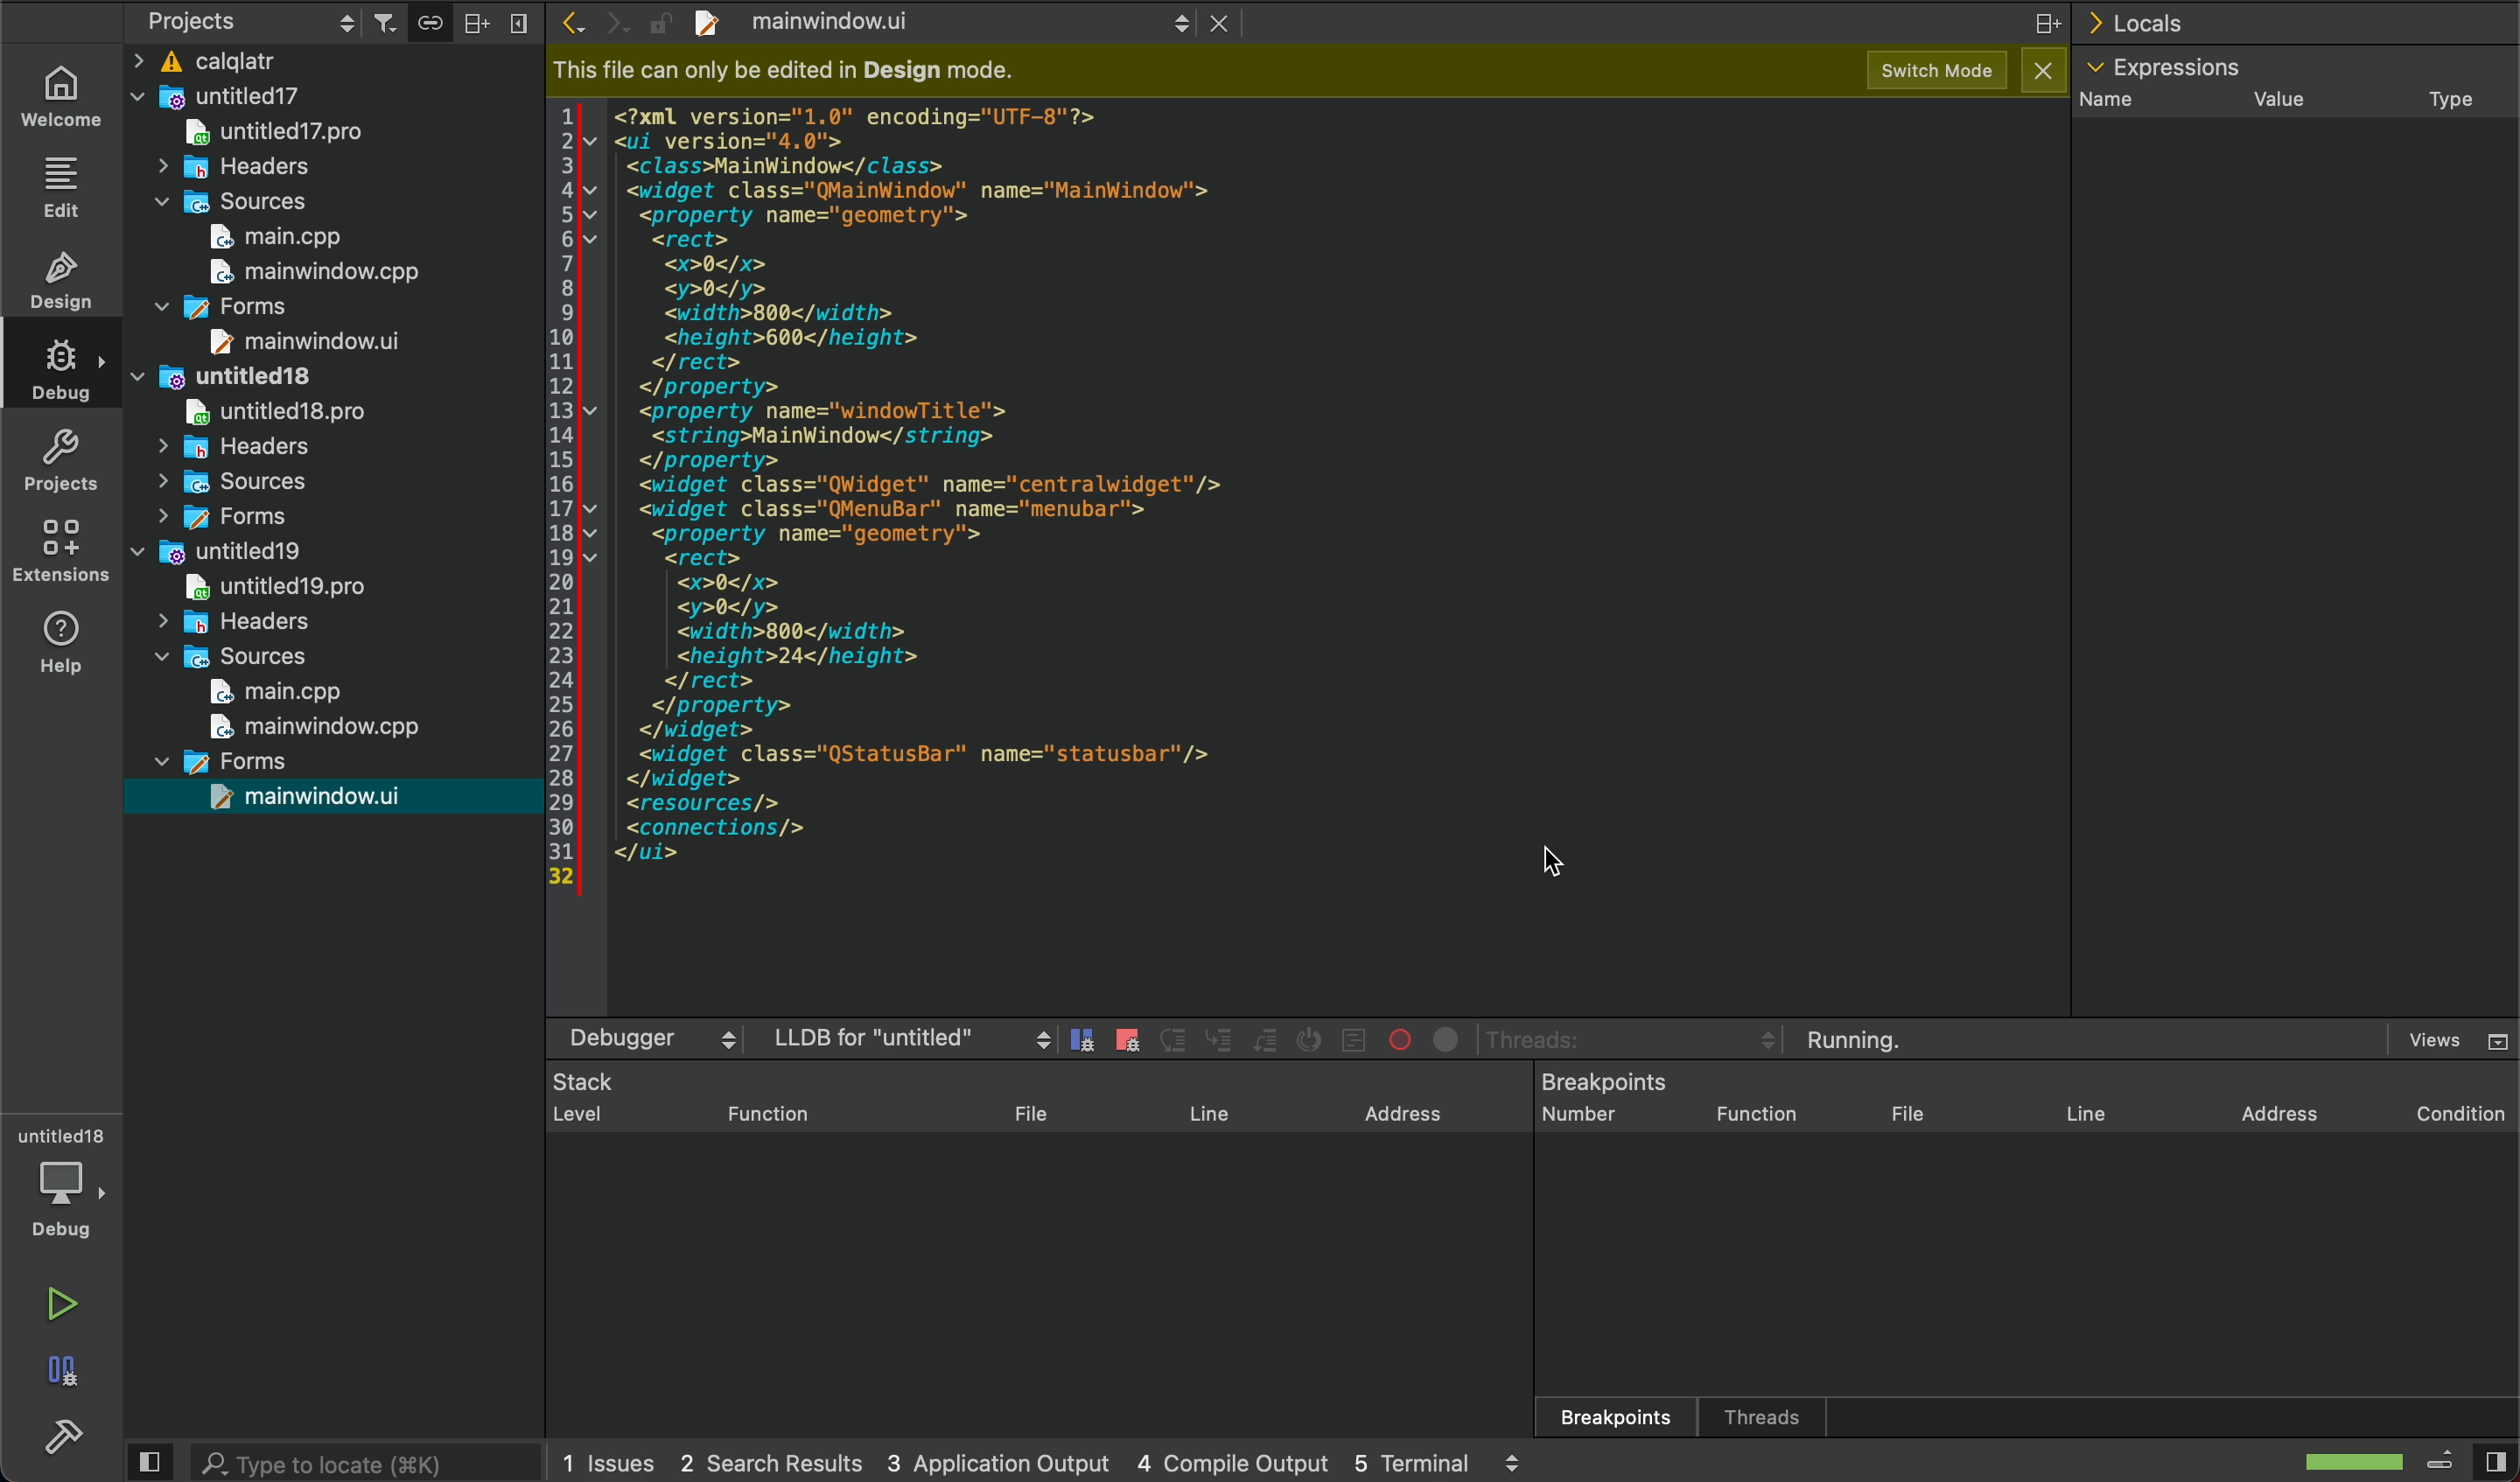 The height and width of the screenshot is (1482, 2520). What do you see at coordinates (325, 59) in the screenshot?
I see `calqlatr` at bounding box center [325, 59].